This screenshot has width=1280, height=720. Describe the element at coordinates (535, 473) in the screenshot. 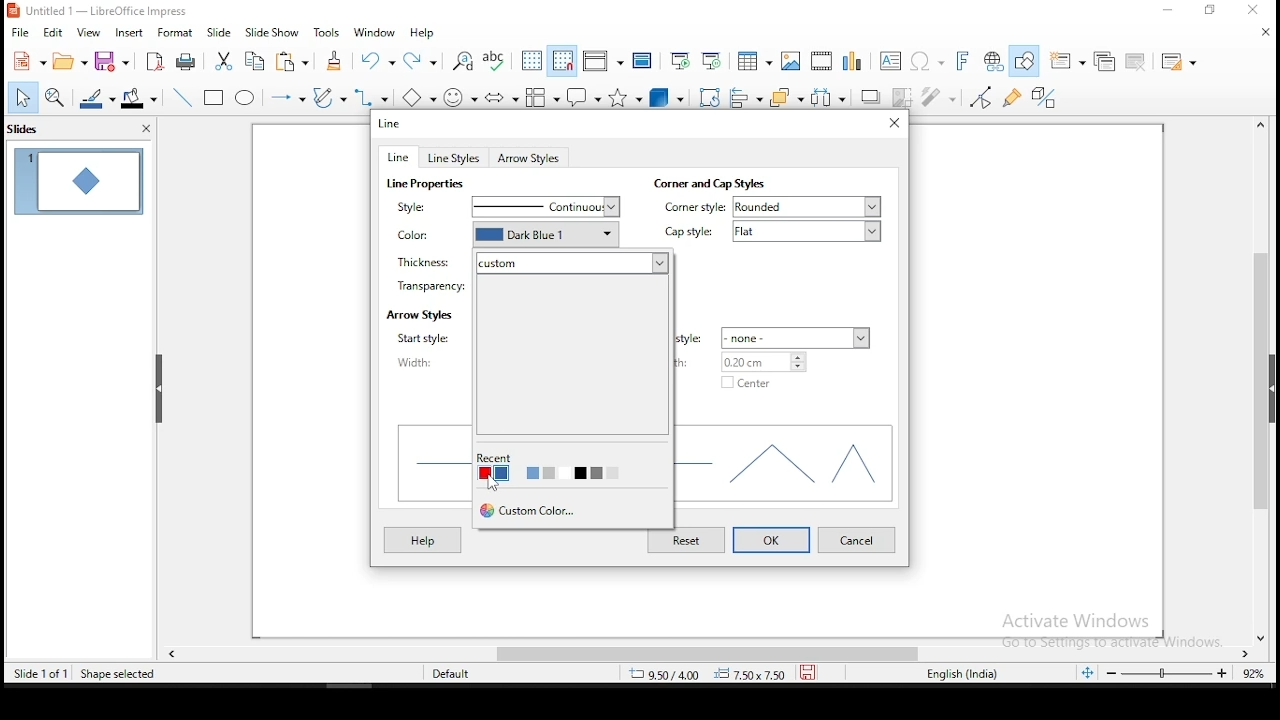

I see `color option` at that location.